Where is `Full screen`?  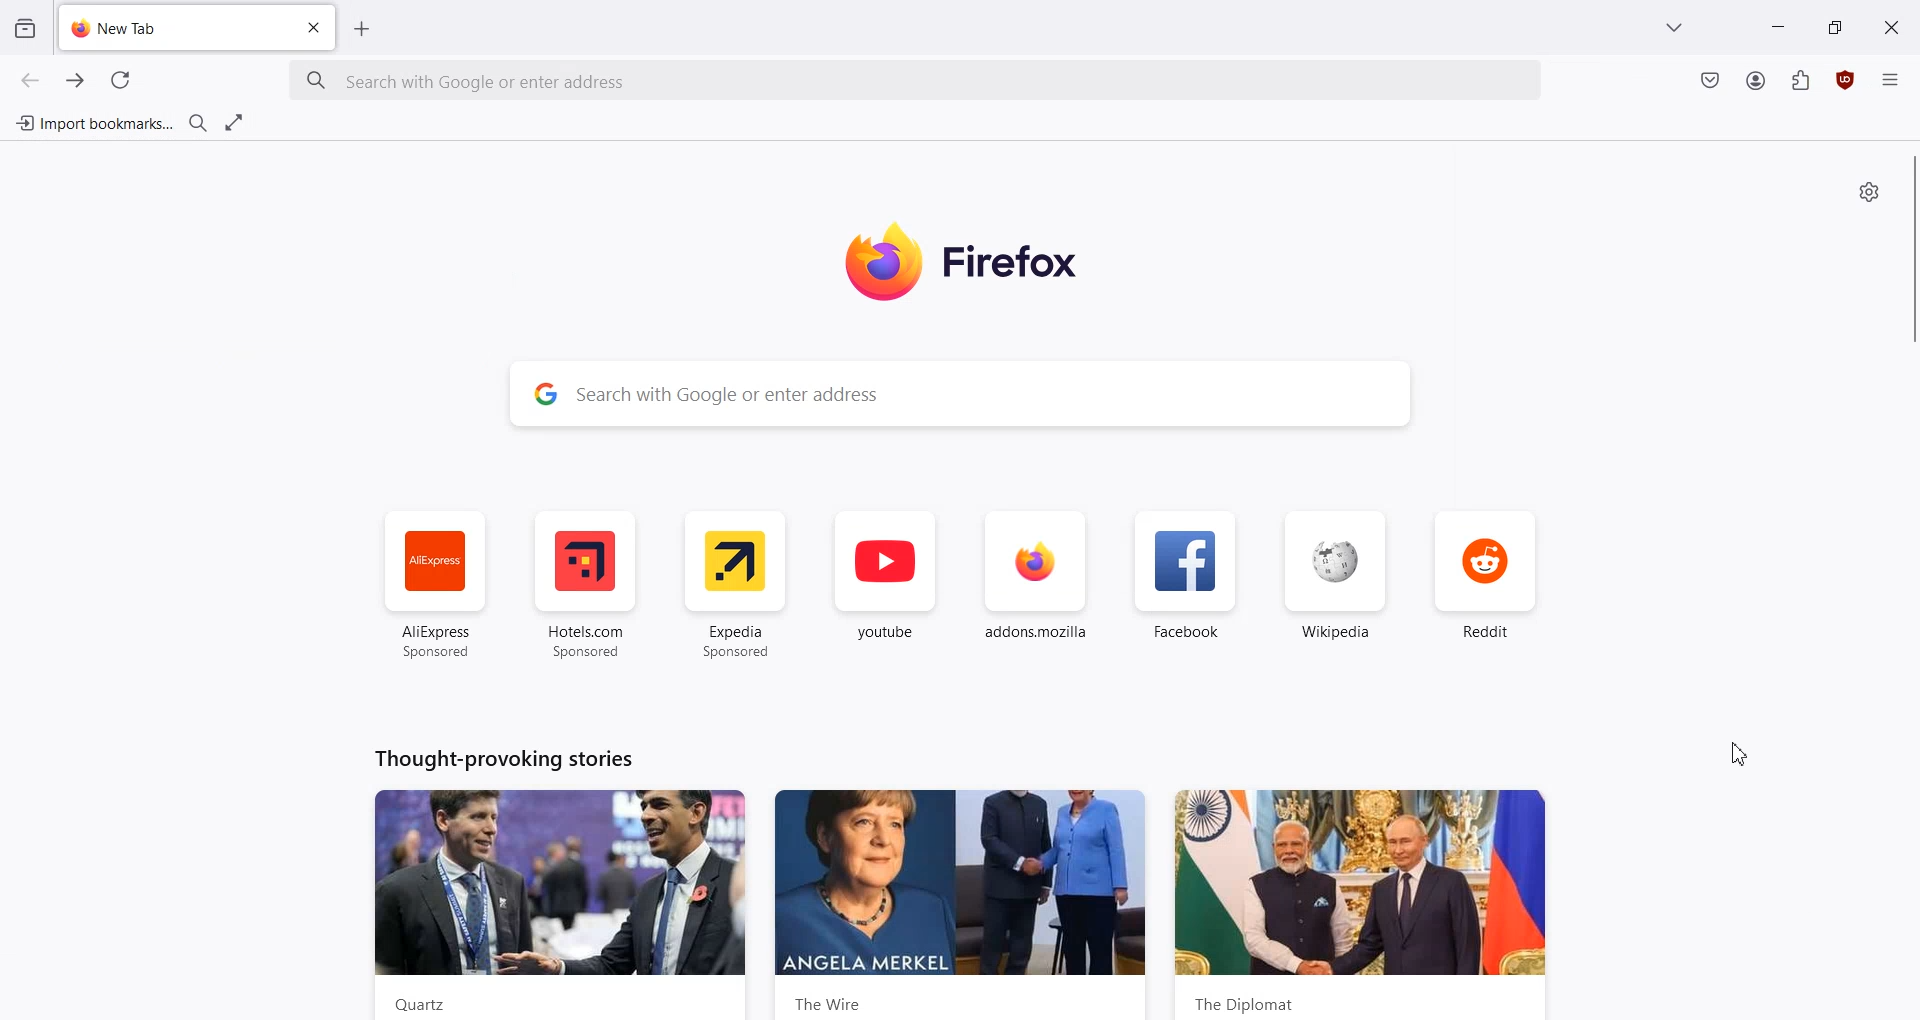
Full screen is located at coordinates (235, 122).